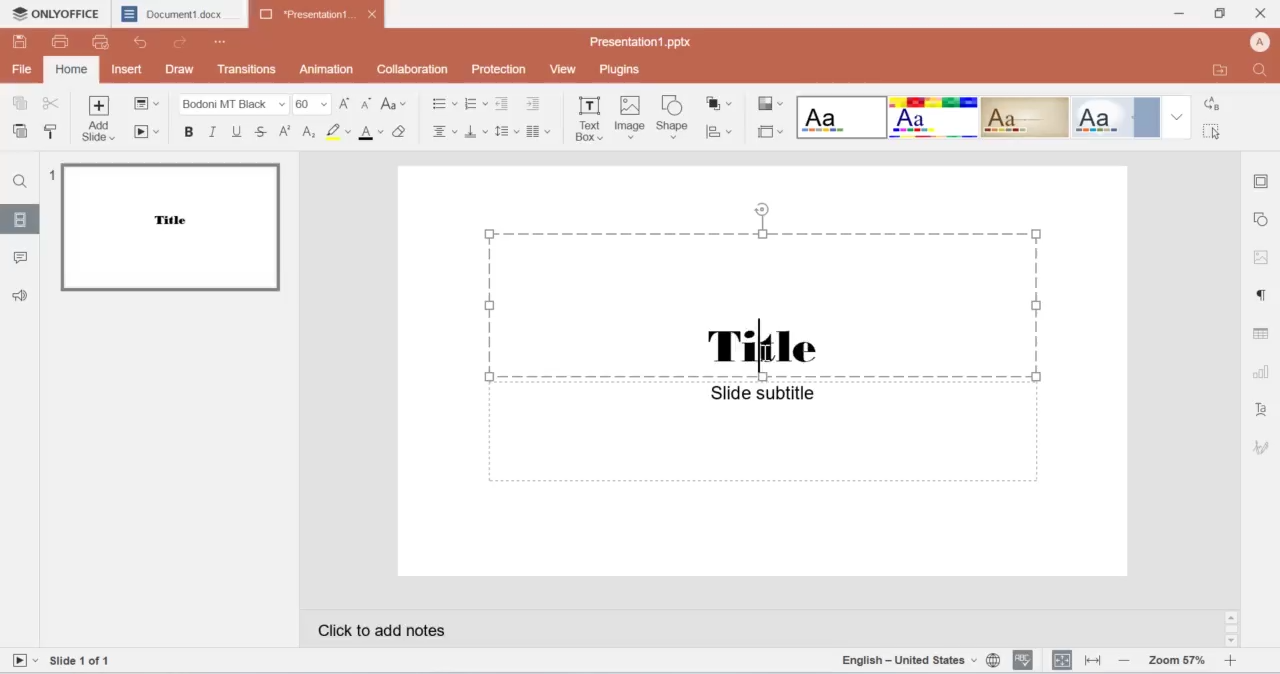  What do you see at coordinates (1232, 617) in the screenshot?
I see `scroll up` at bounding box center [1232, 617].